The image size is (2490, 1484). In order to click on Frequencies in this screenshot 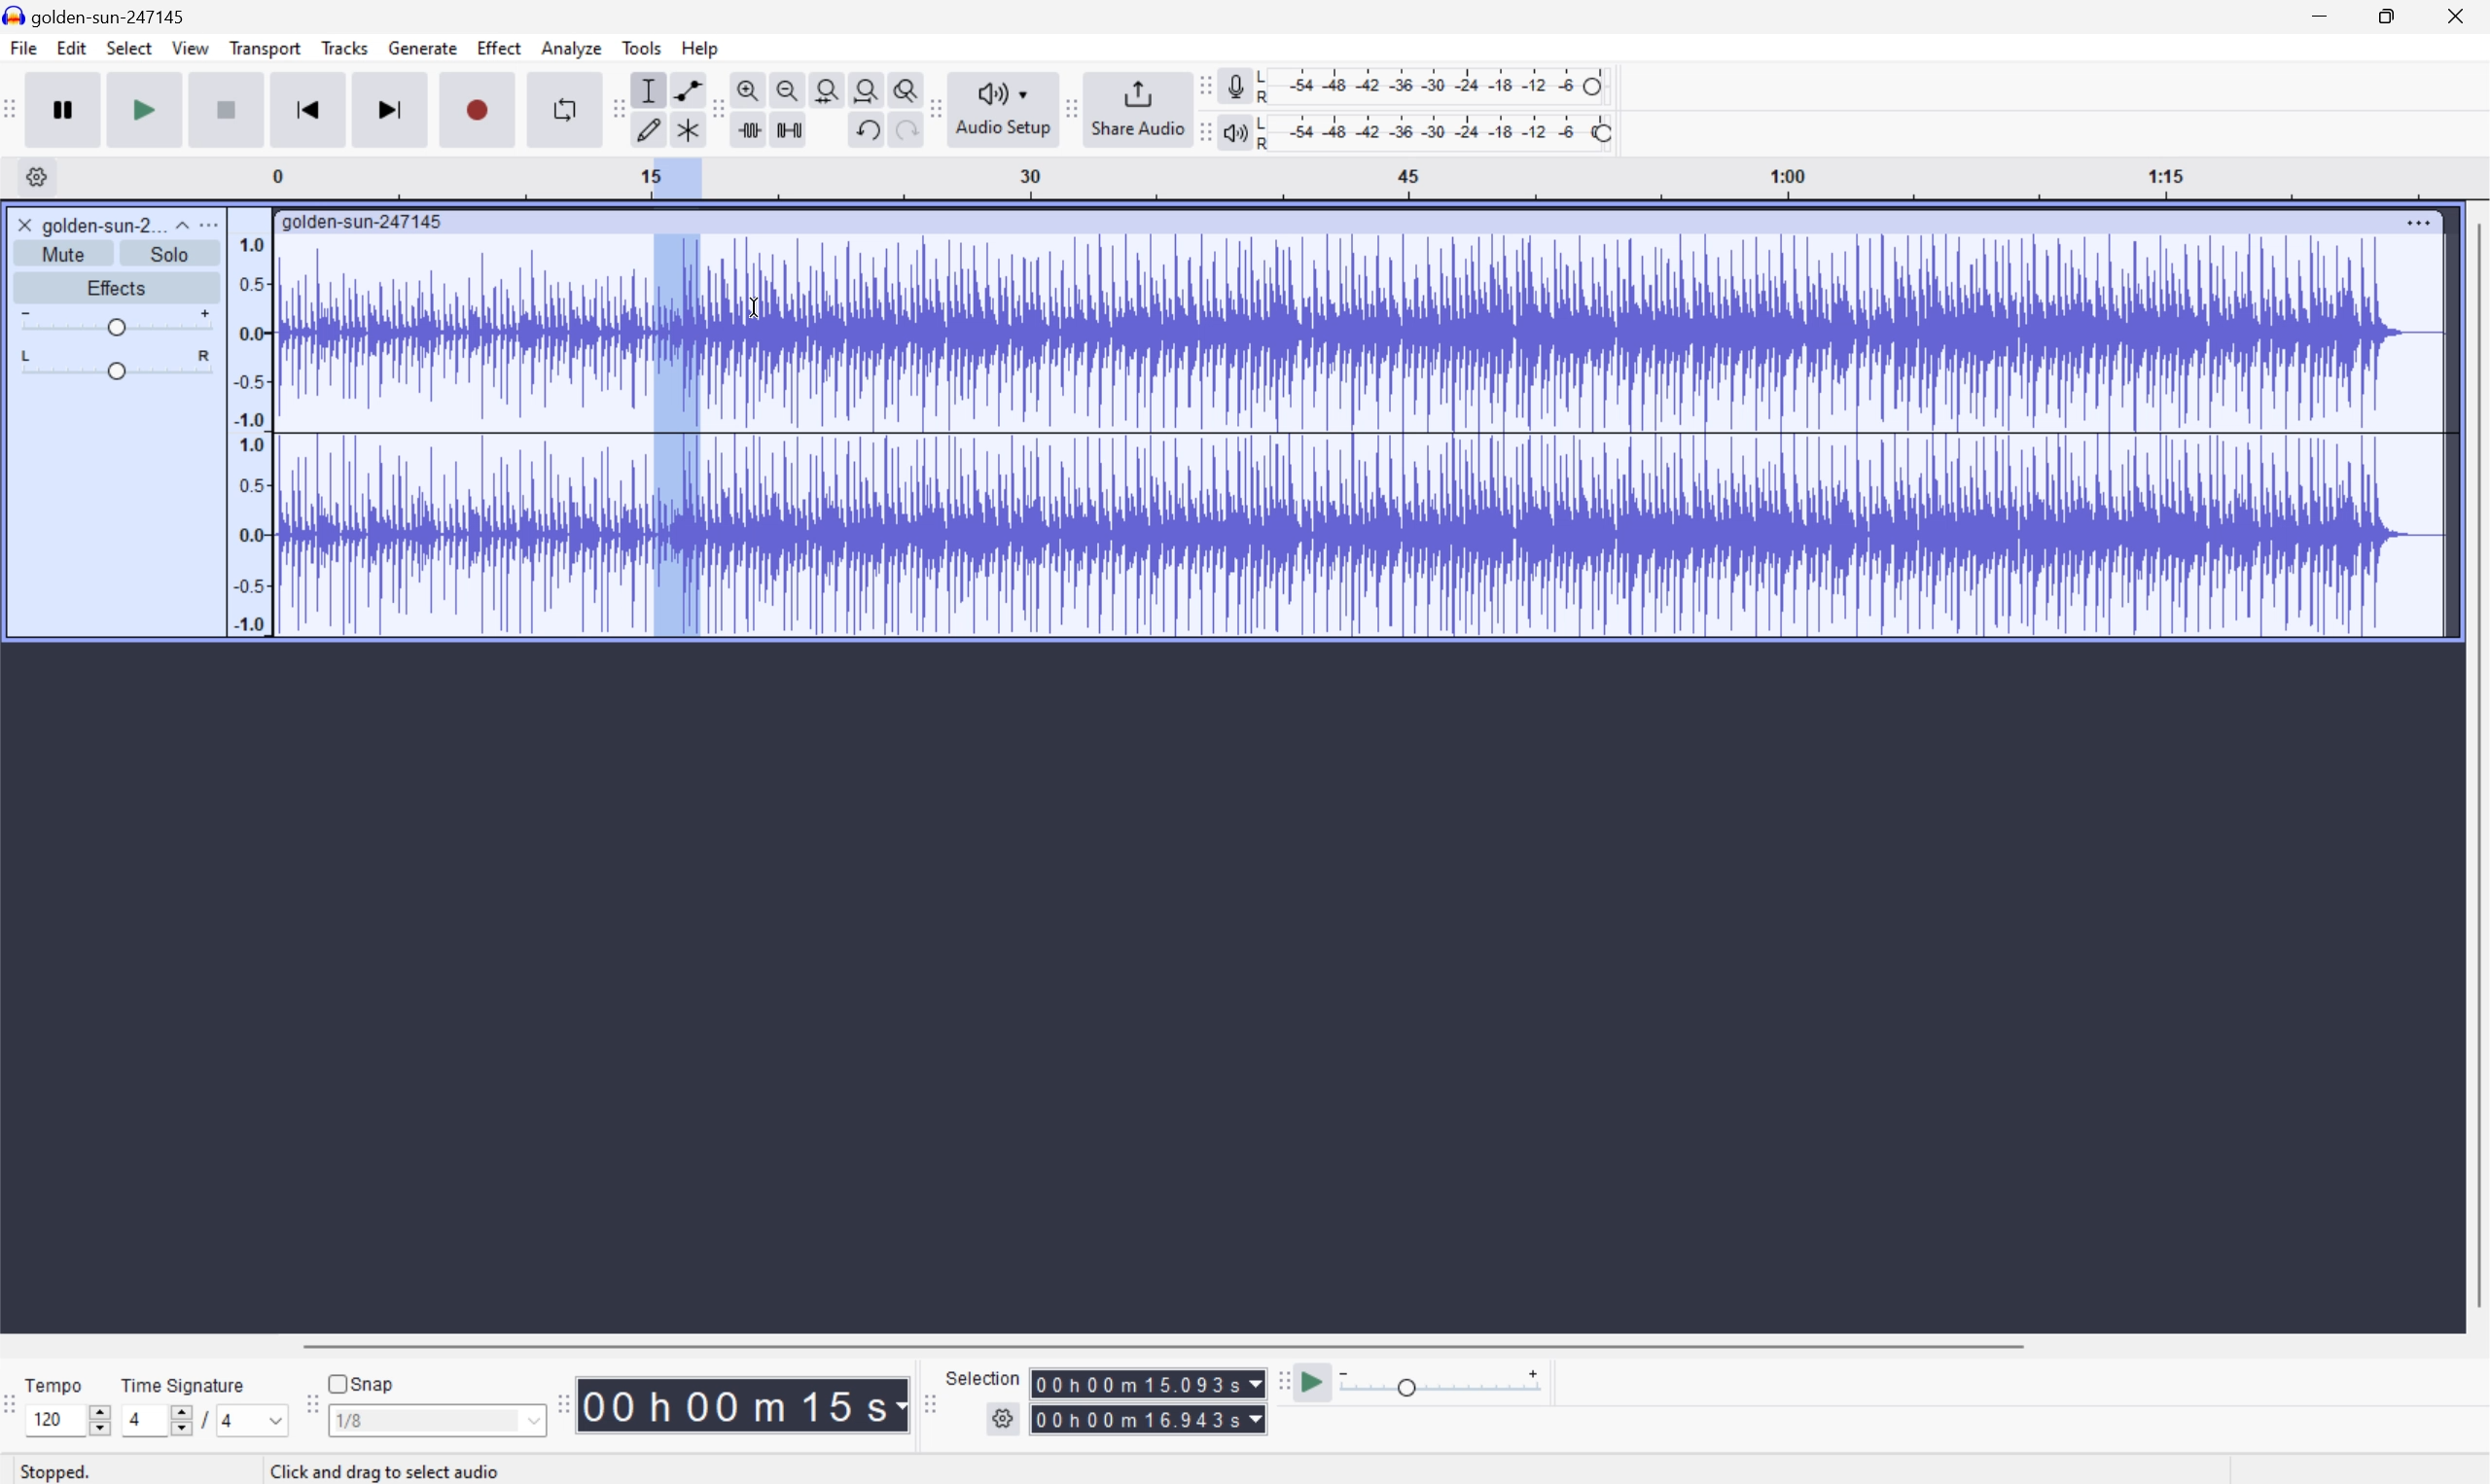, I will do `click(249, 435)`.